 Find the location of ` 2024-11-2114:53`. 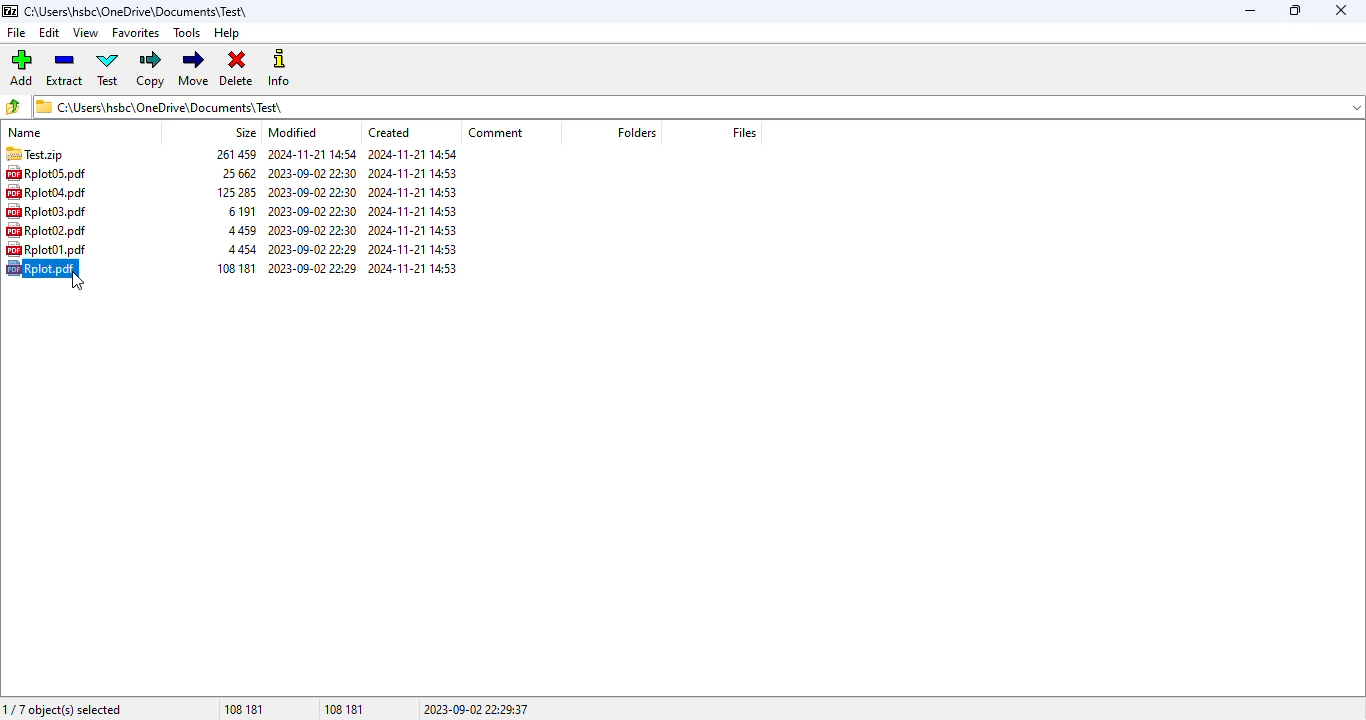

 2024-11-2114:53 is located at coordinates (412, 232).